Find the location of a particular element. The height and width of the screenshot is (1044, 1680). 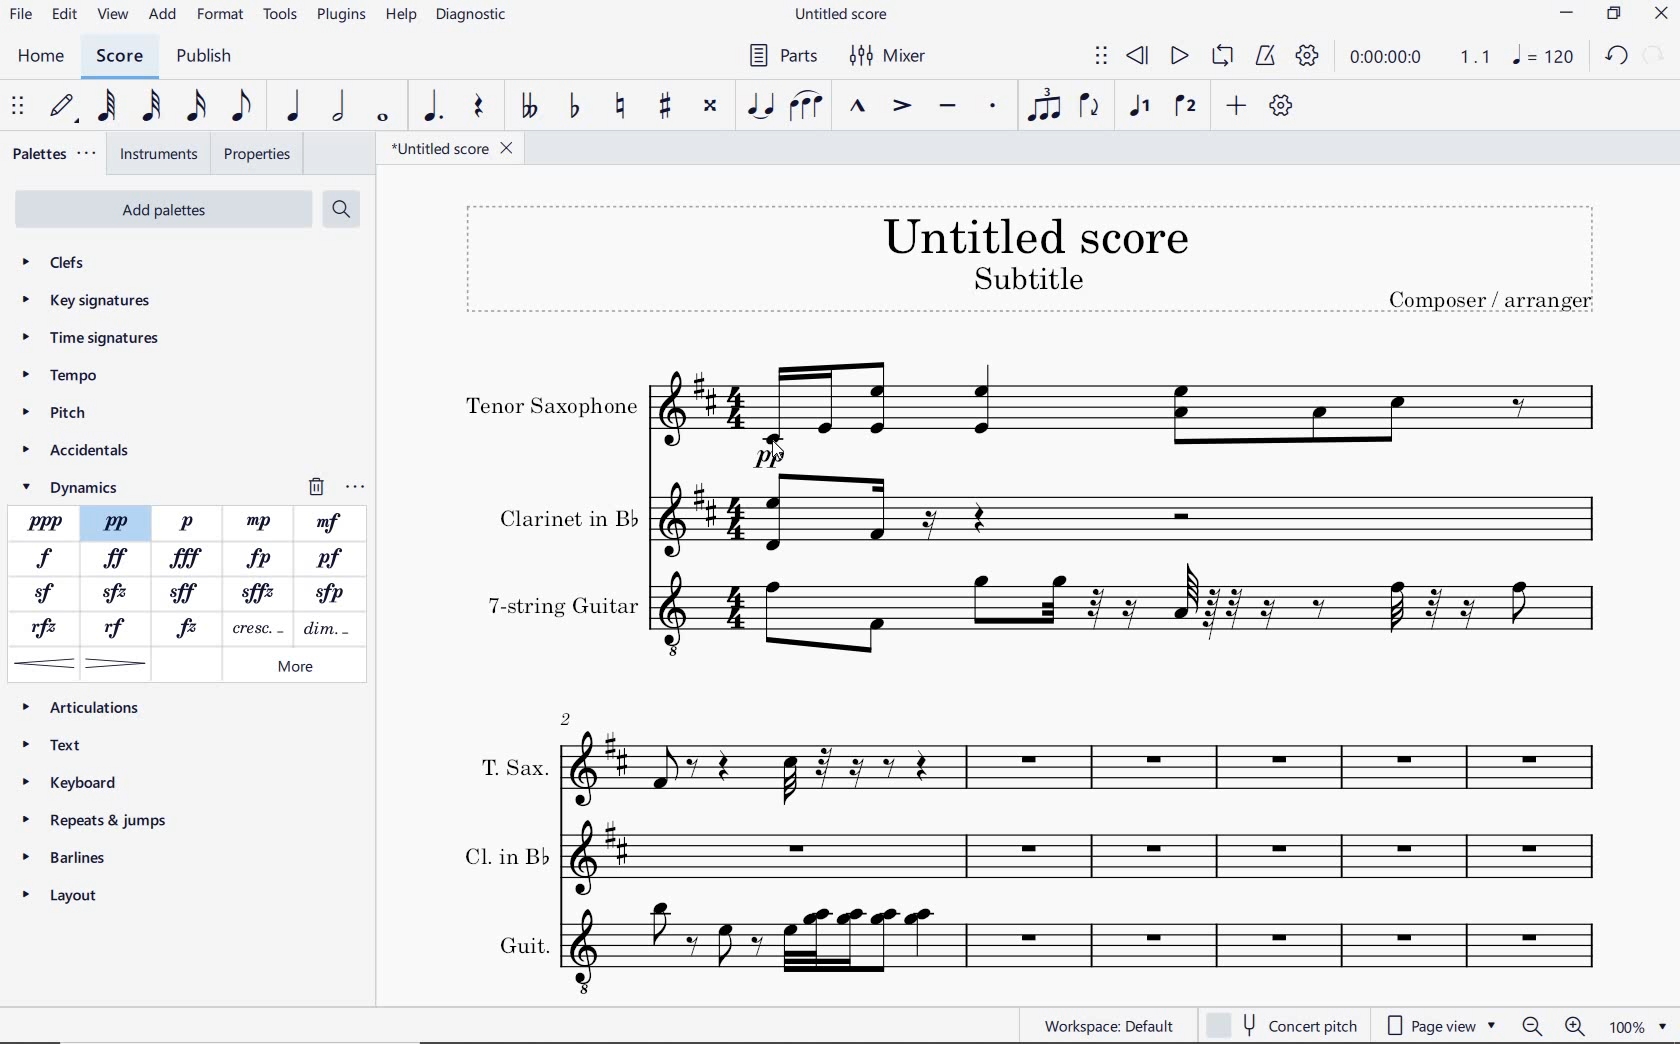

zoom in is located at coordinates (1579, 1025).